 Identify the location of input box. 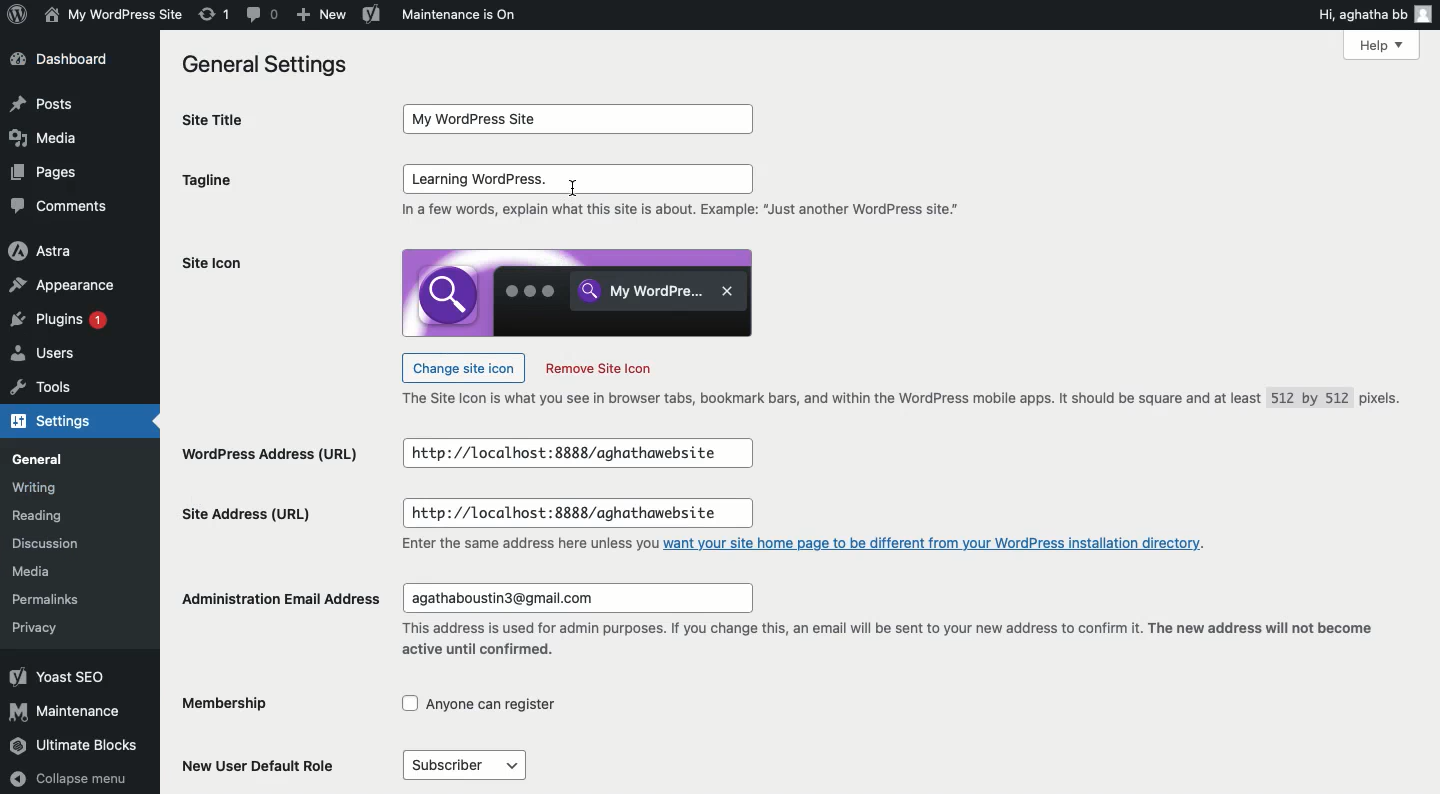
(571, 178).